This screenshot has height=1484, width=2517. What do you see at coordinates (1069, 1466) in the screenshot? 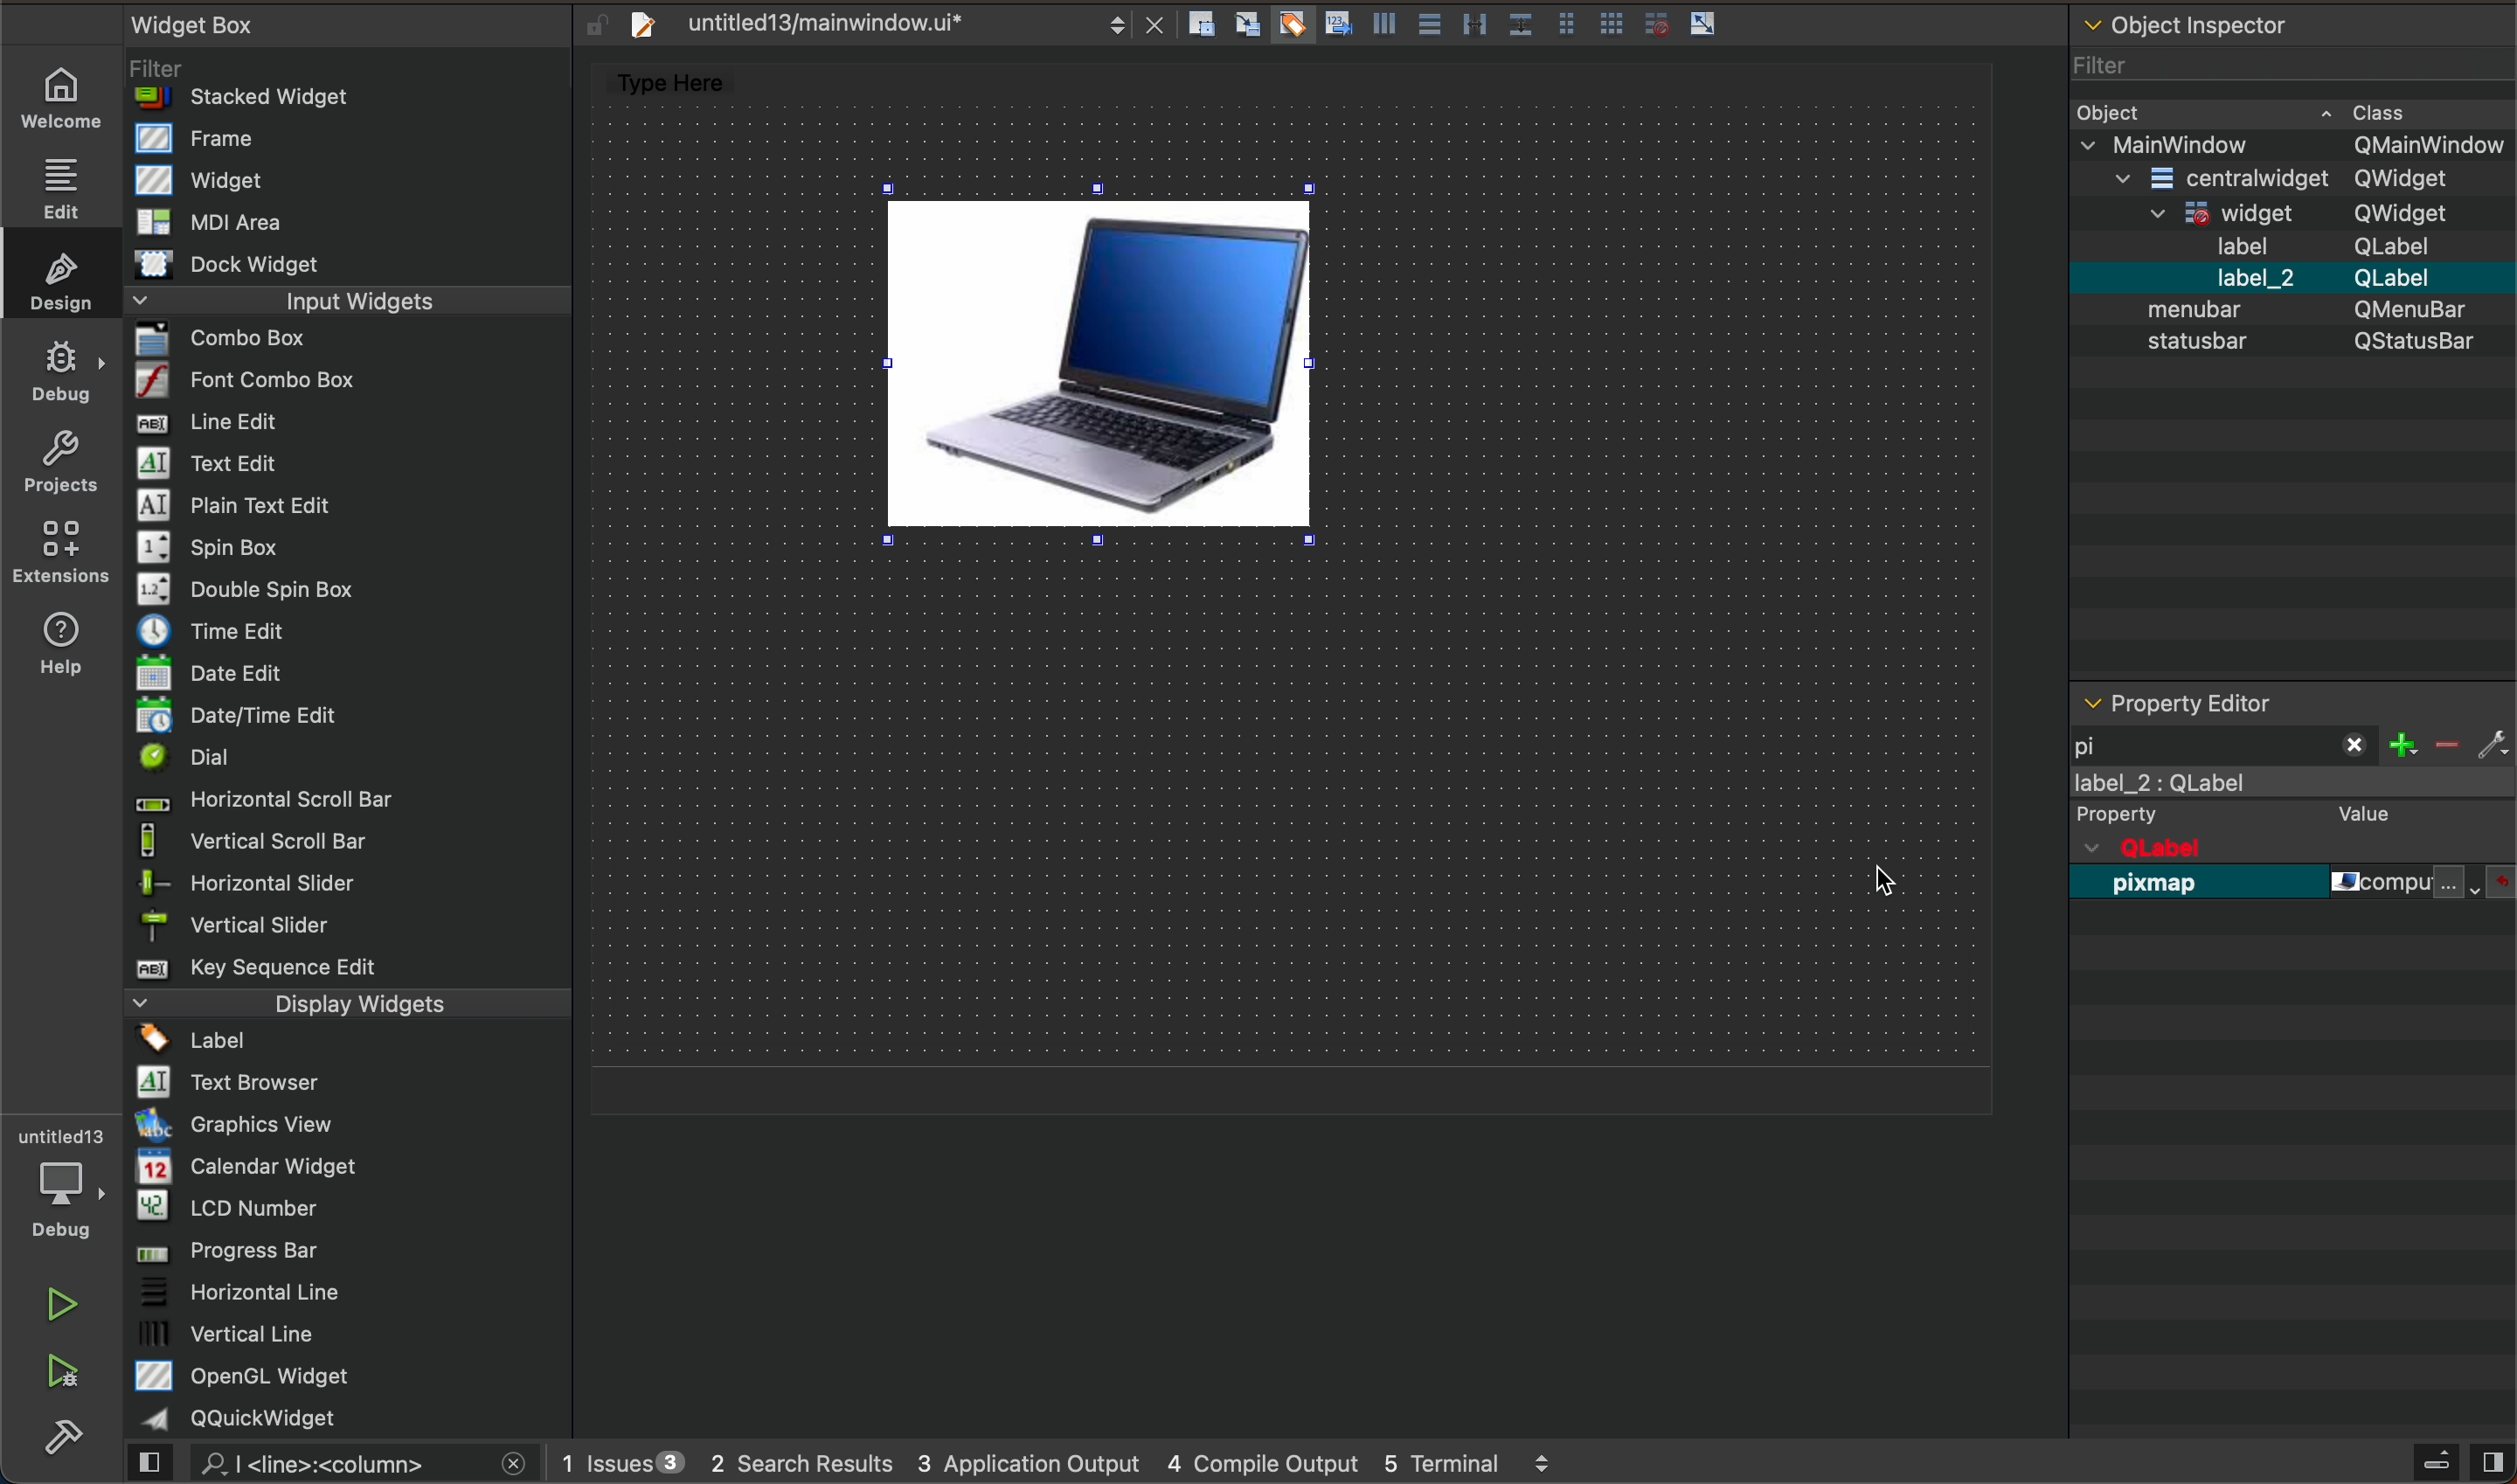
I see `logs` at bounding box center [1069, 1466].